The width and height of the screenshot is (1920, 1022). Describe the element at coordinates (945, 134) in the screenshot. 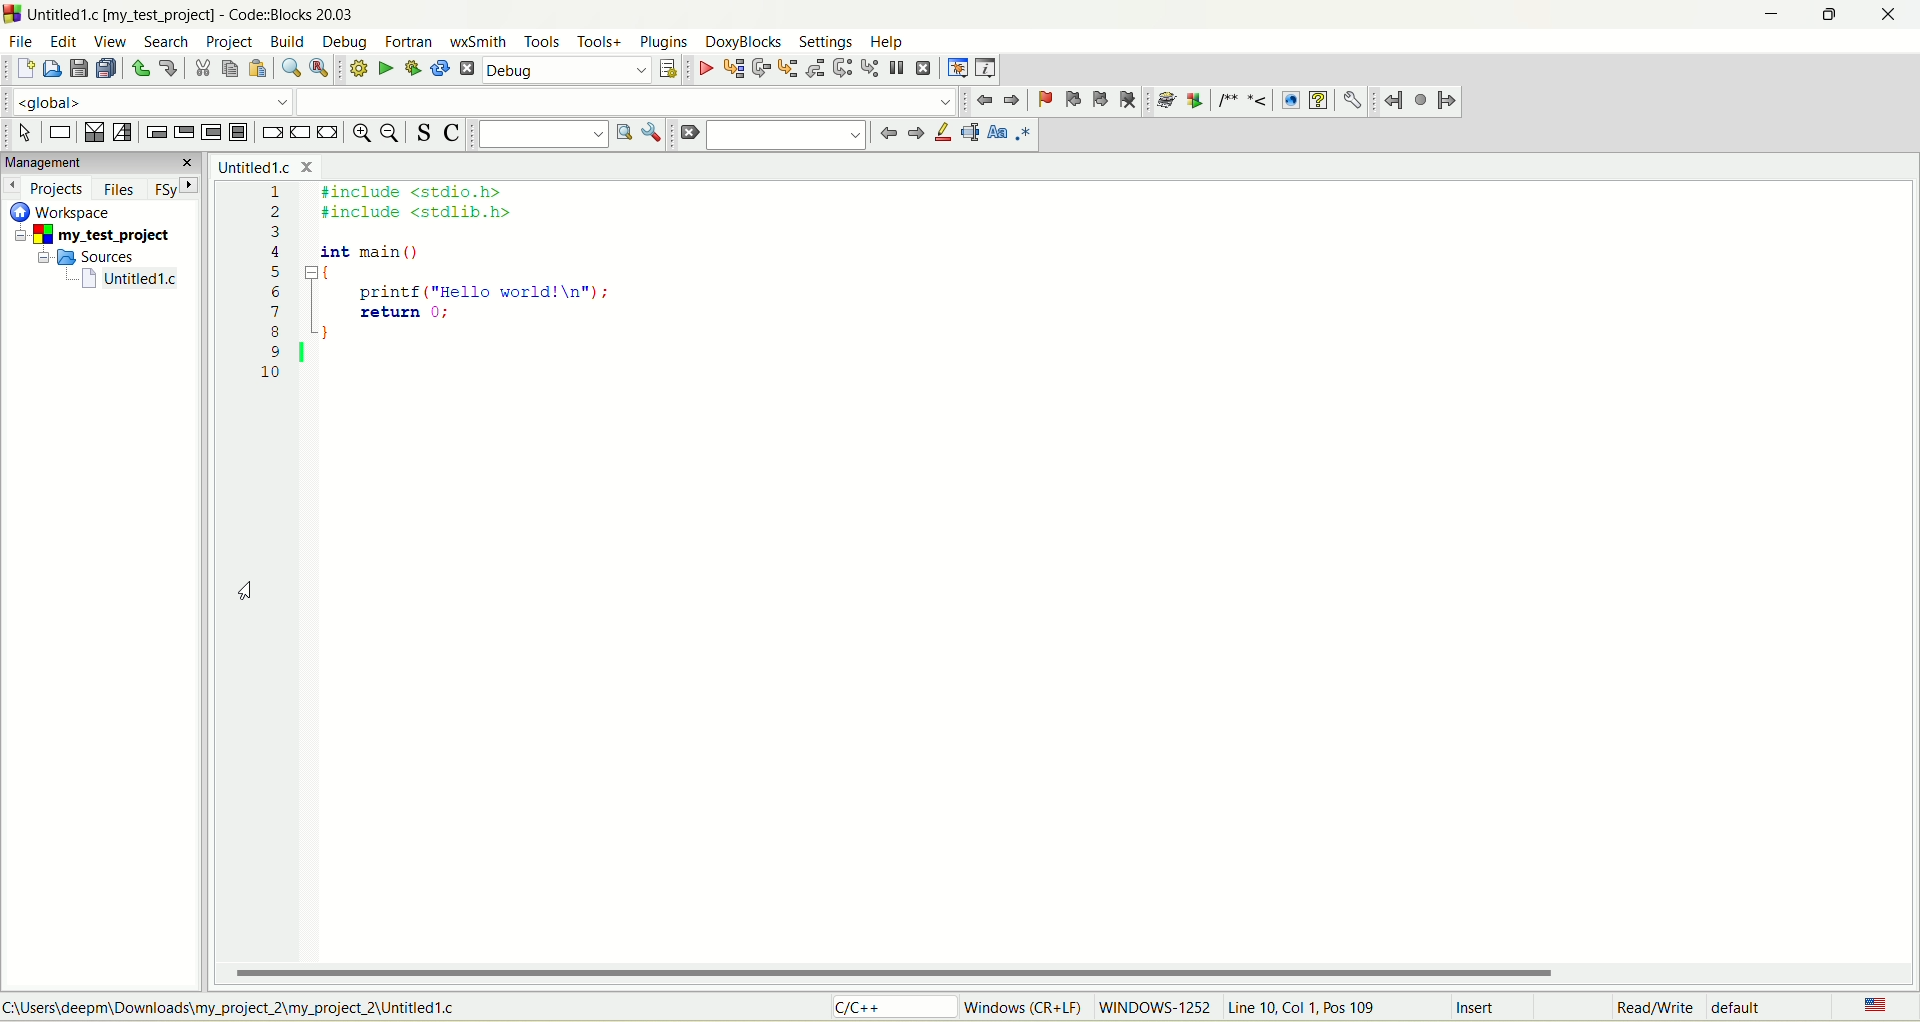

I see `highlight` at that location.